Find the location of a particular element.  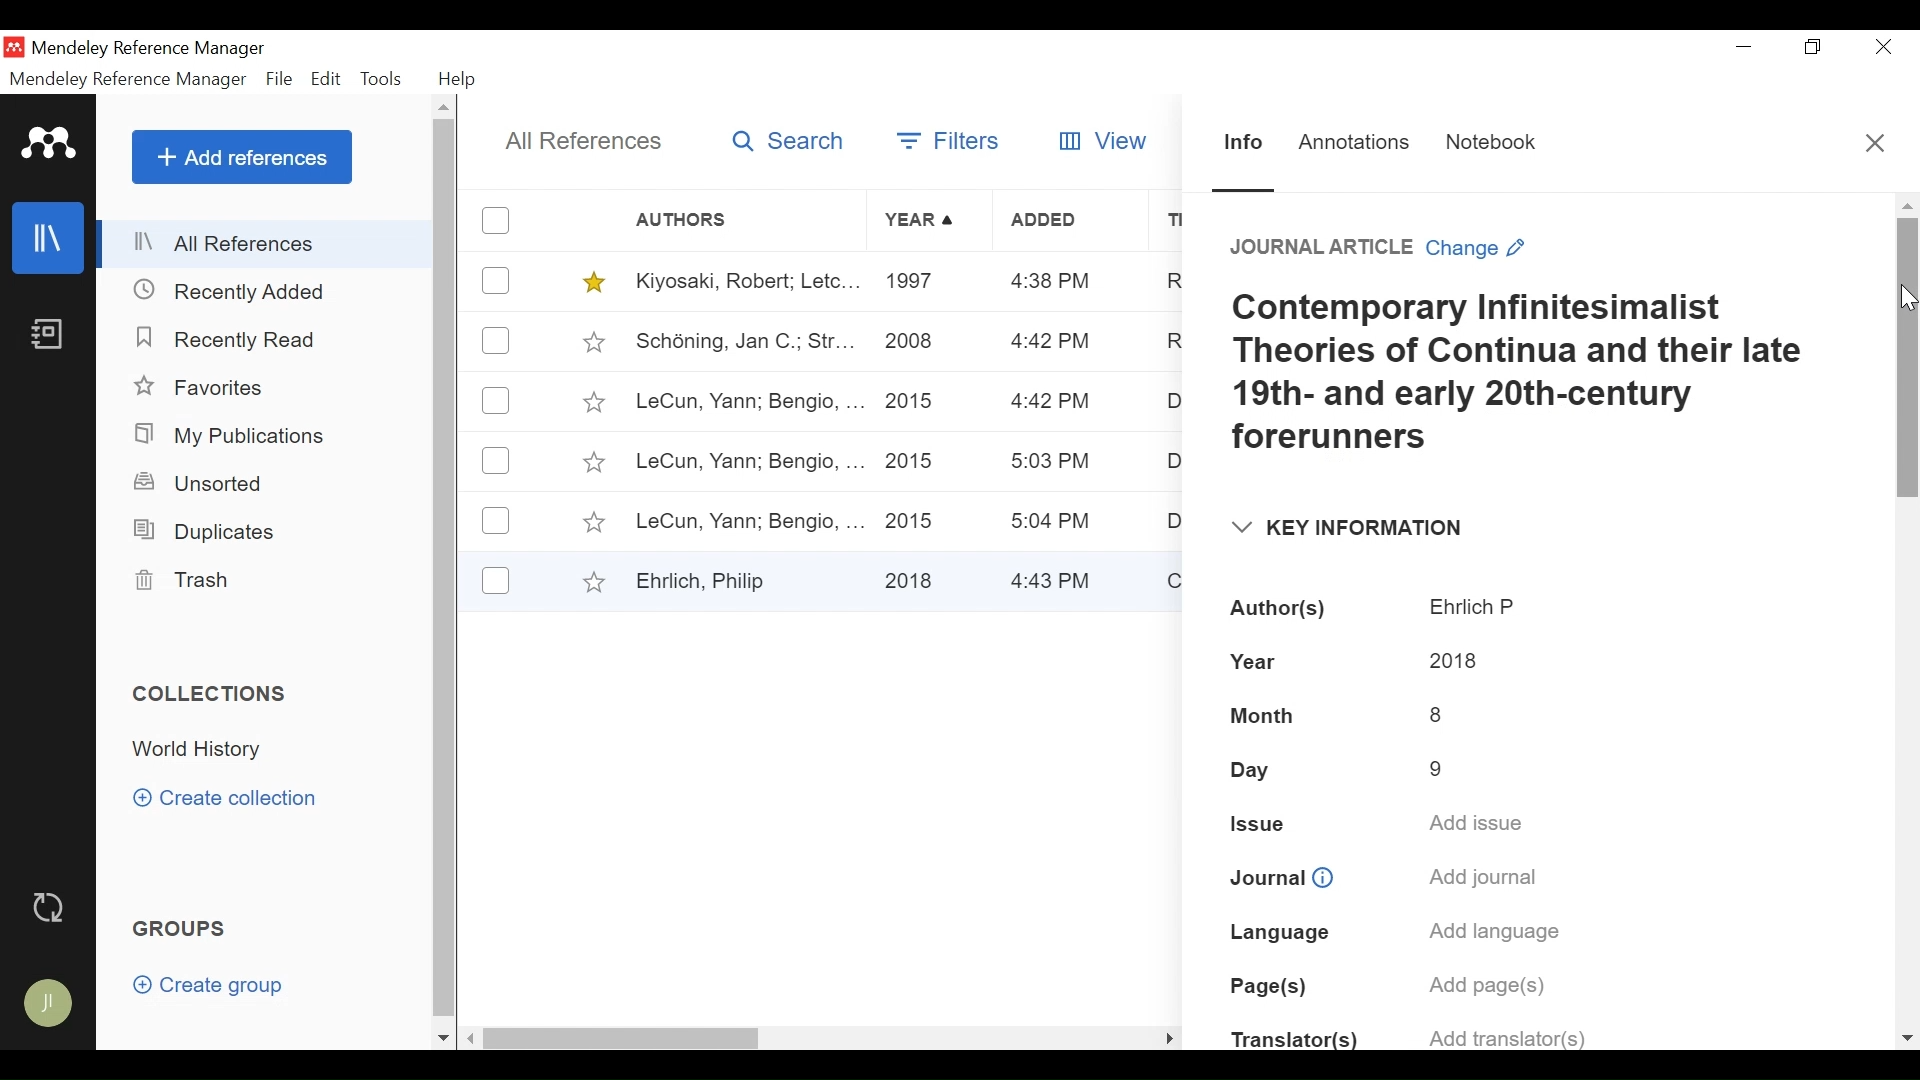

(un)select favorite is located at coordinates (590, 282).